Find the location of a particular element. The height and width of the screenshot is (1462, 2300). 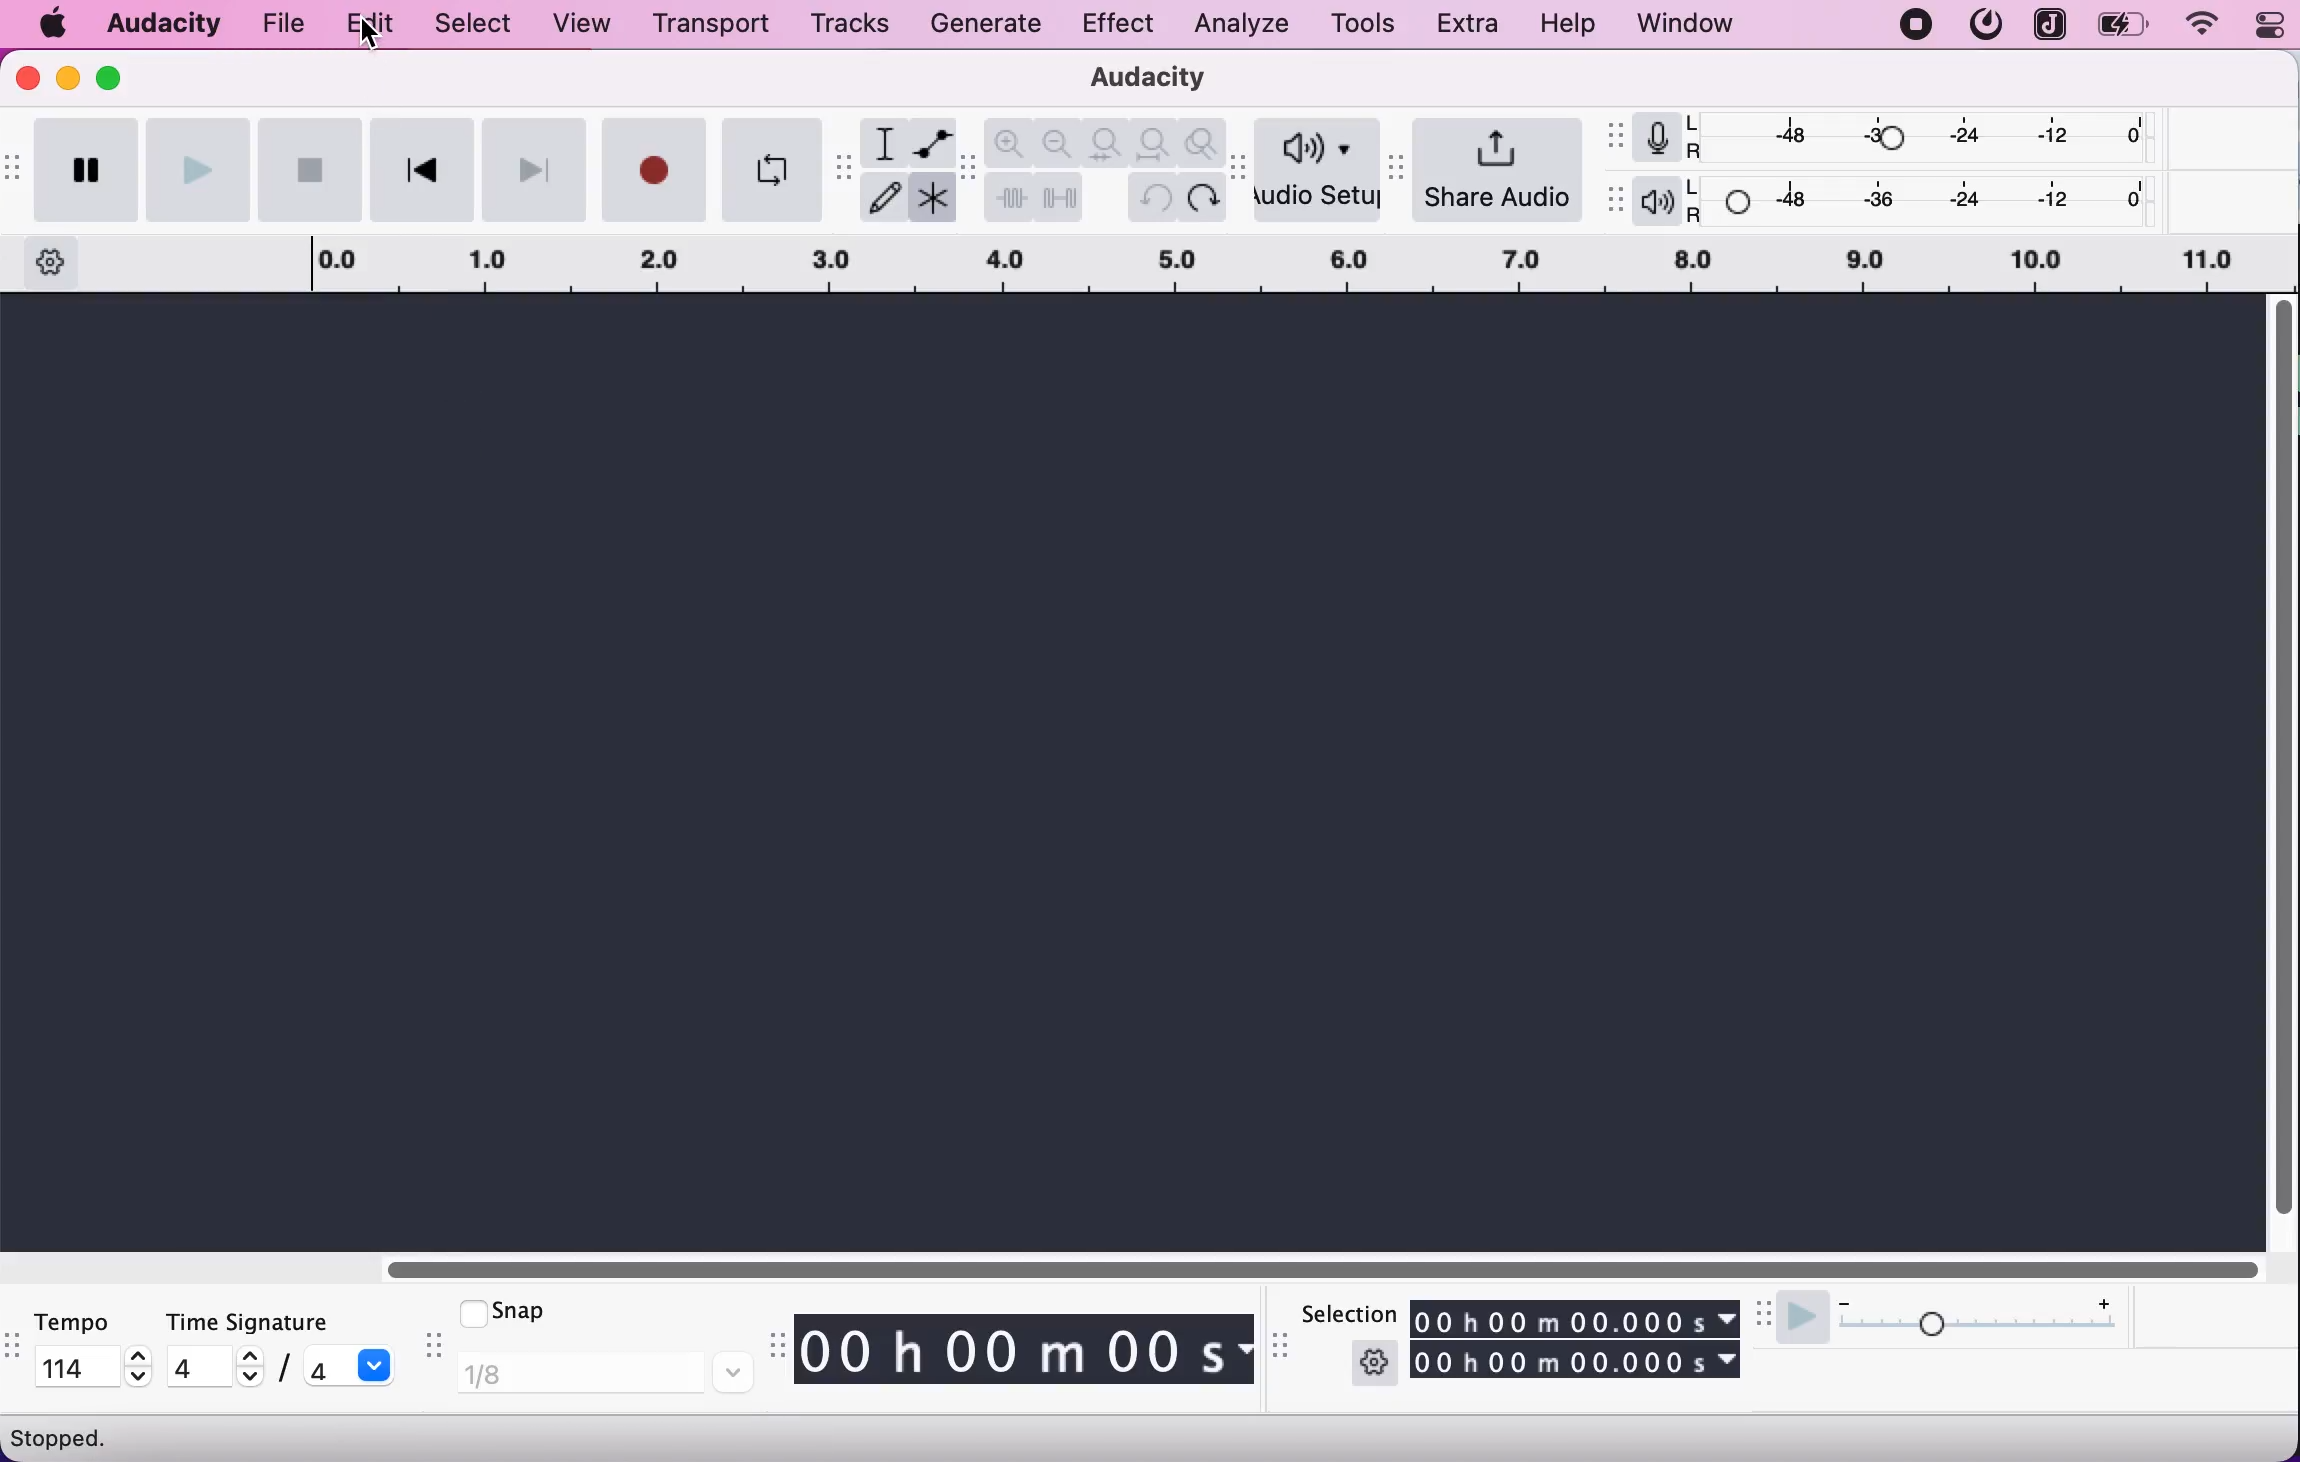

enable looping is located at coordinates (769, 169).